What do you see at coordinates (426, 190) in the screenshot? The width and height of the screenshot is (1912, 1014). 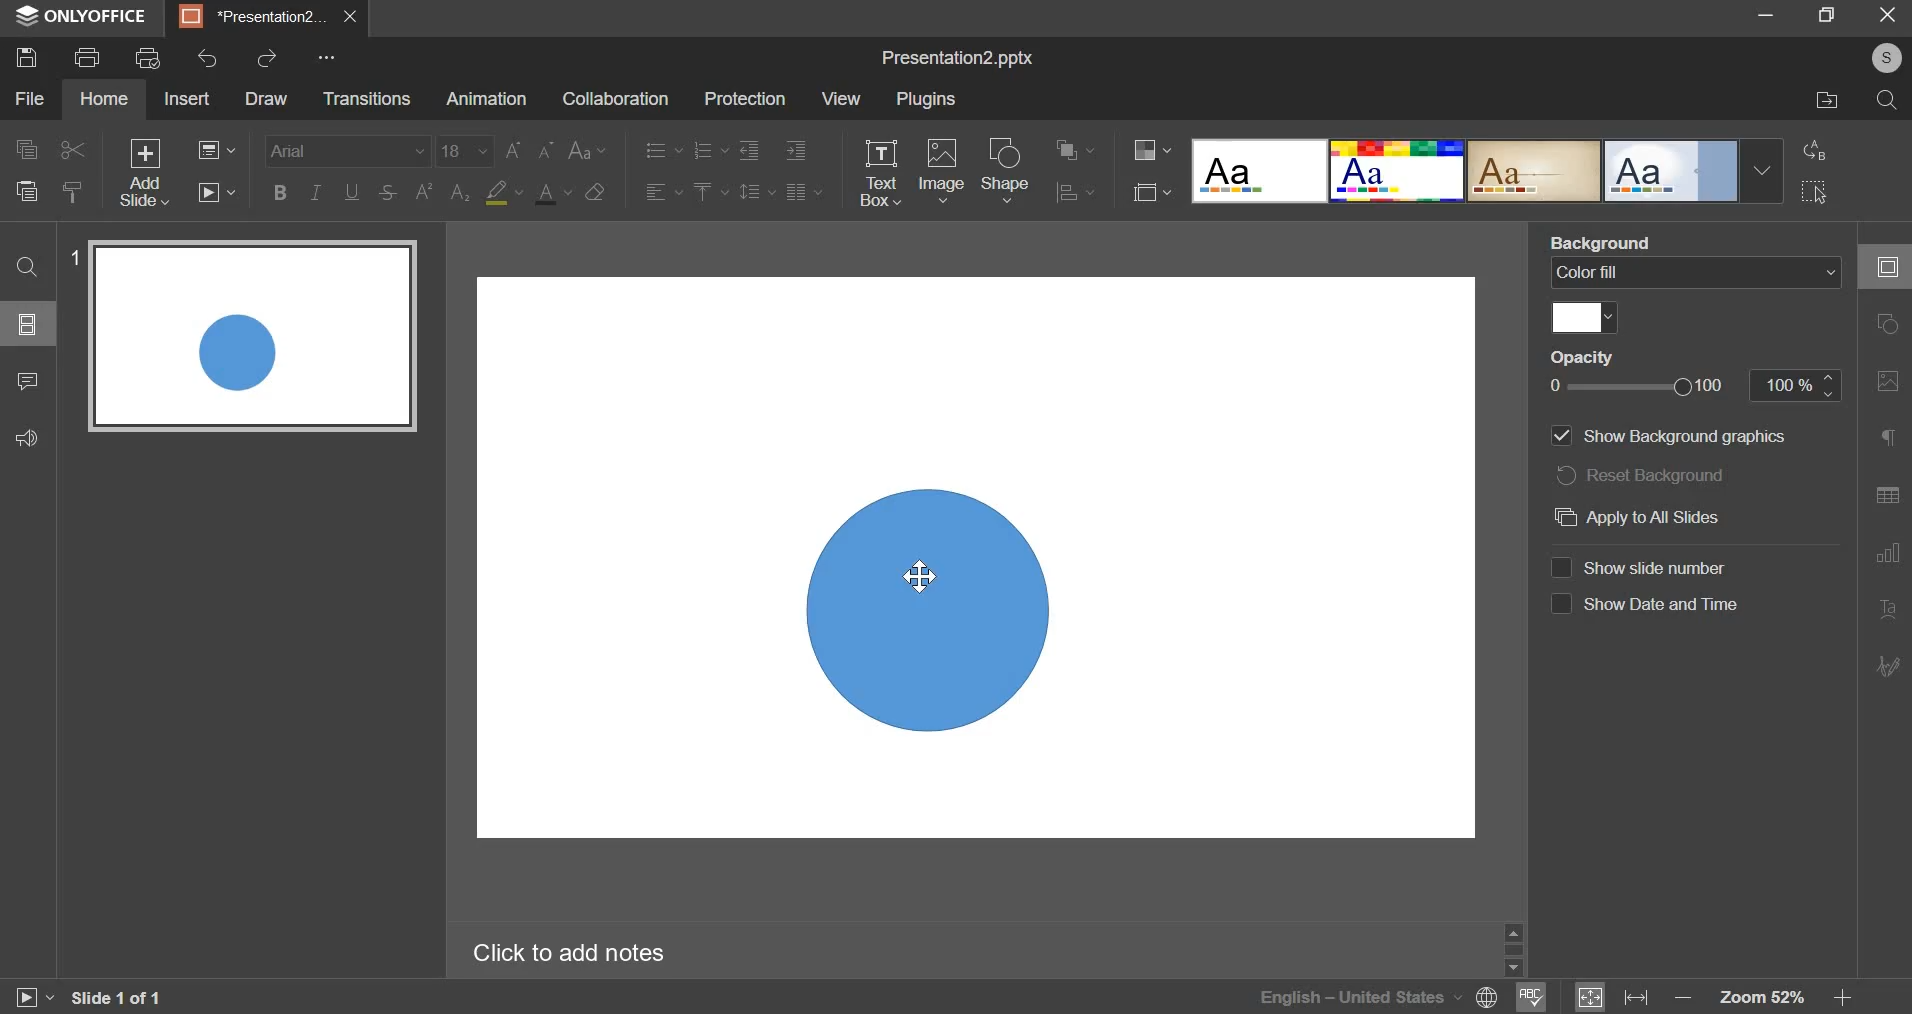 I see `superscript` at bounding box center [426, 190].